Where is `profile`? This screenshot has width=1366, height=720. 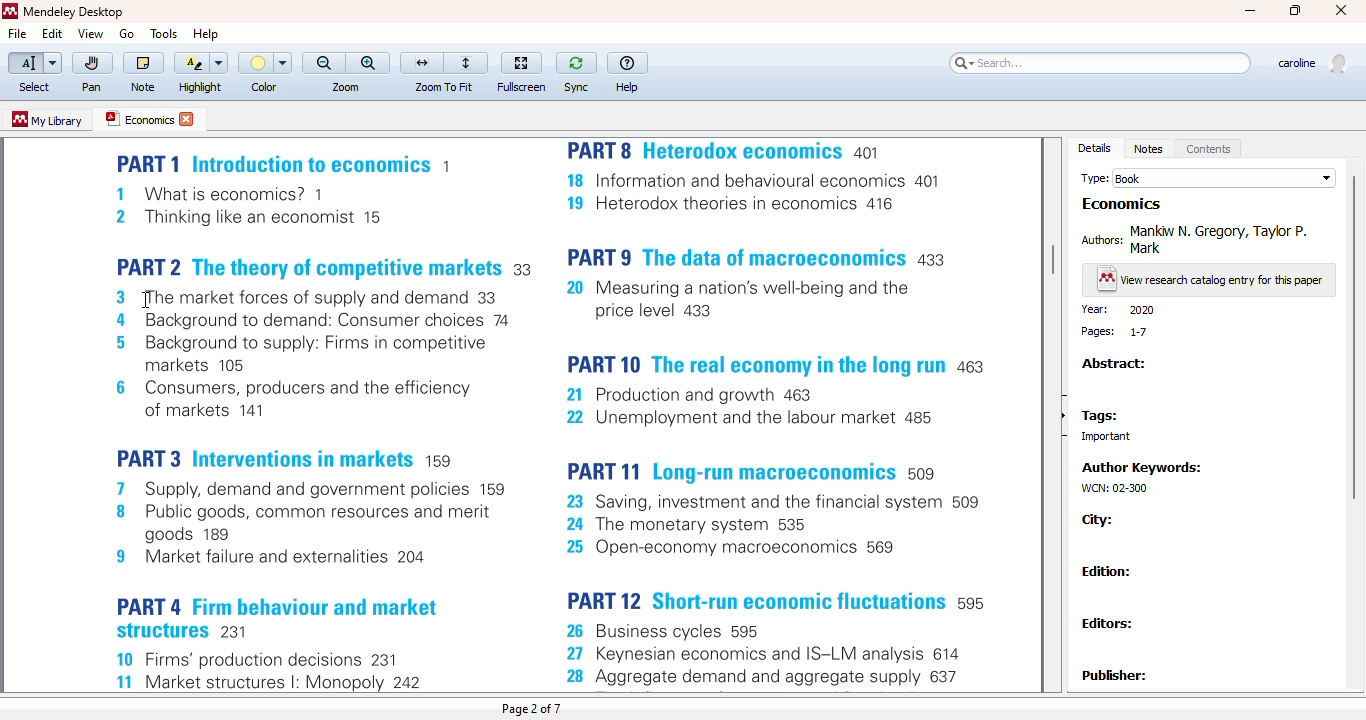 profile is located at coordinates (1311, 64).